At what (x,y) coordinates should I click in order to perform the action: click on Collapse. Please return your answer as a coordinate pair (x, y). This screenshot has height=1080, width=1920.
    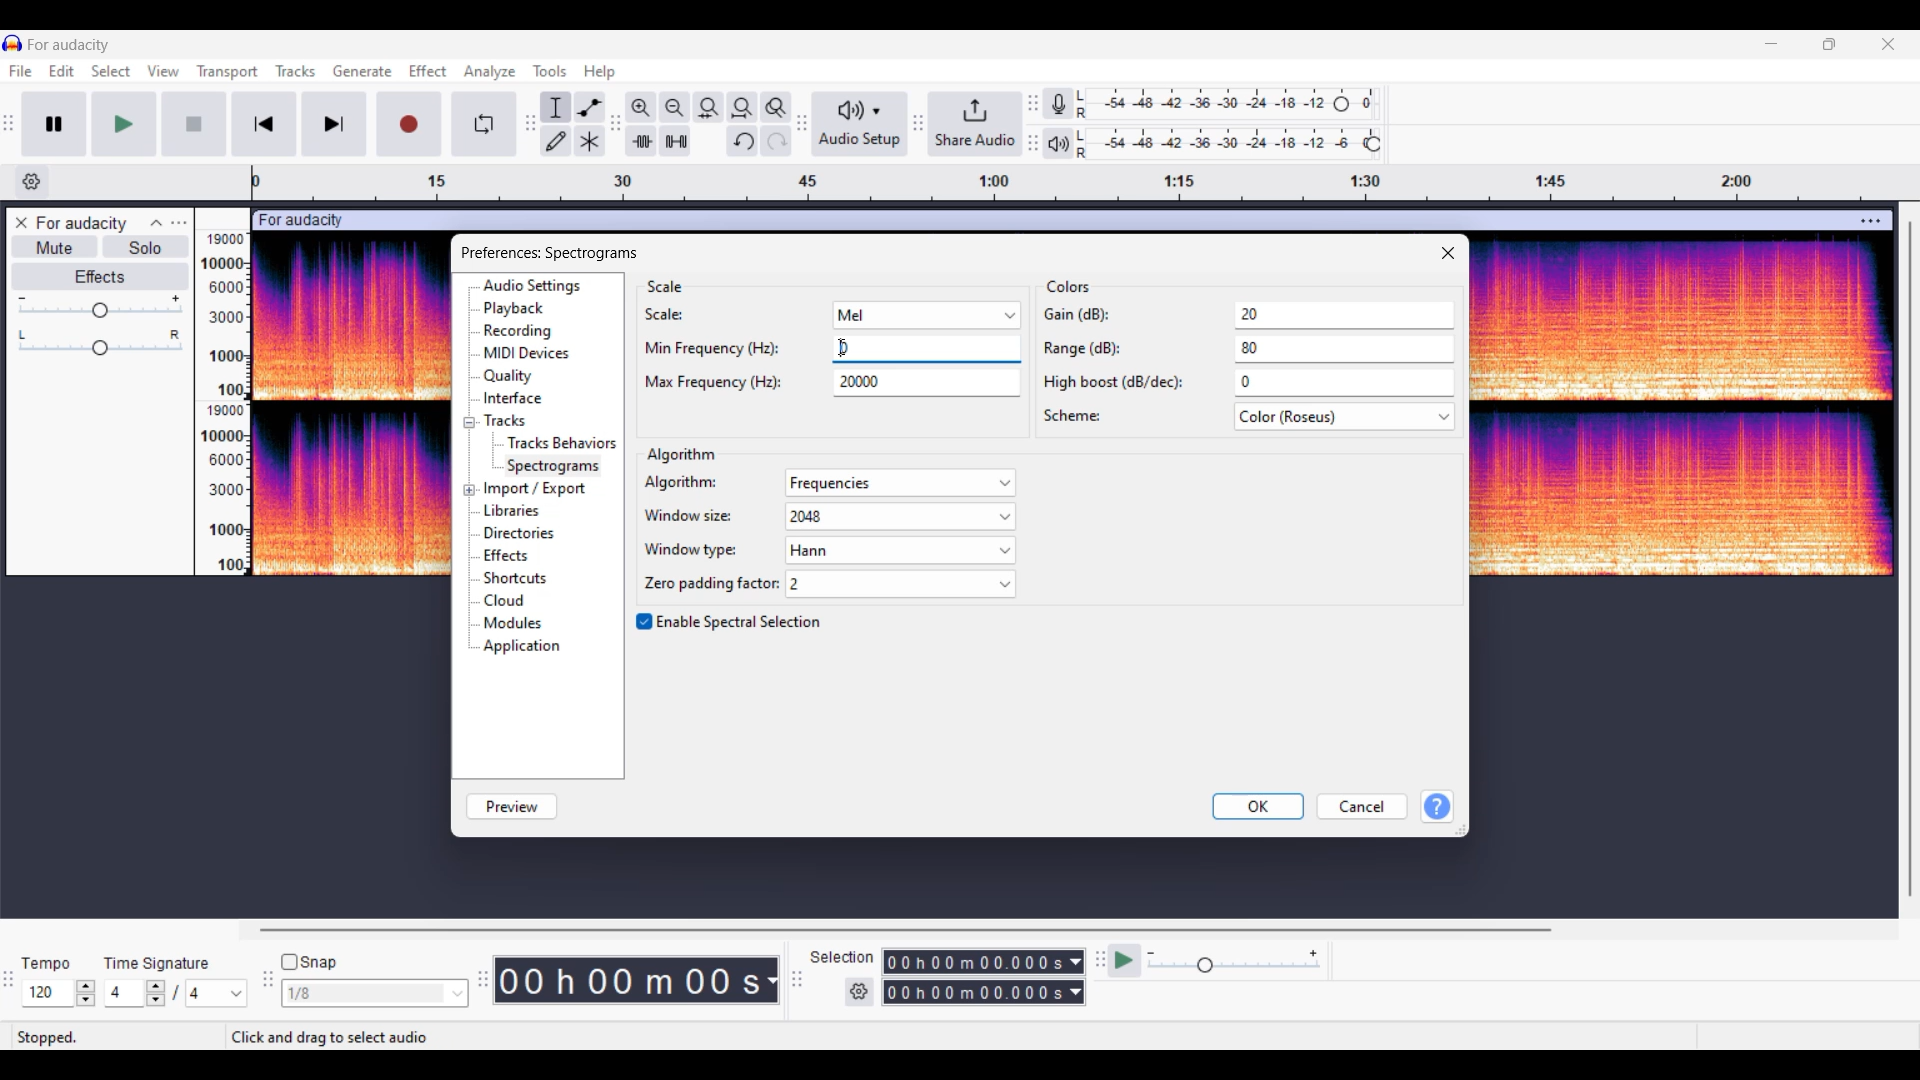
    Looking at the image, I should click on (156, 223).